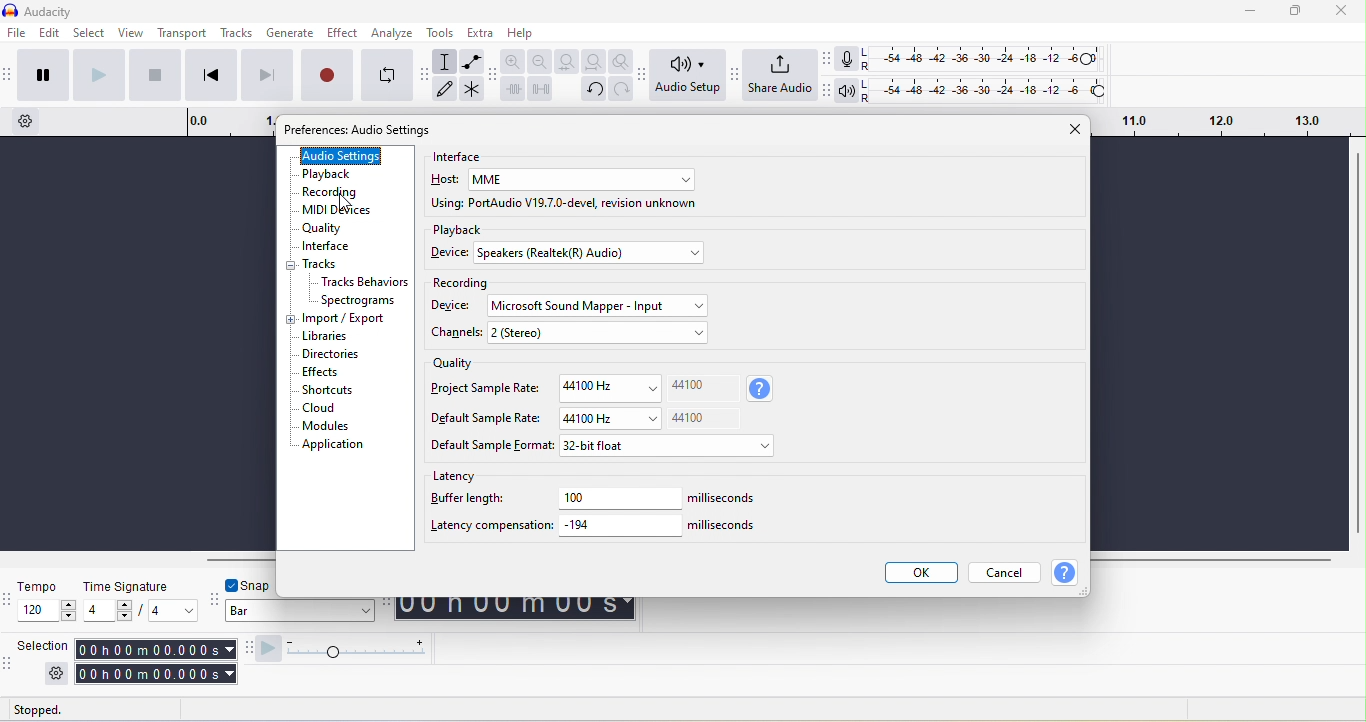  Describe the element at coordinates (455, 333) in the screenshot. I see `channels` at that location.